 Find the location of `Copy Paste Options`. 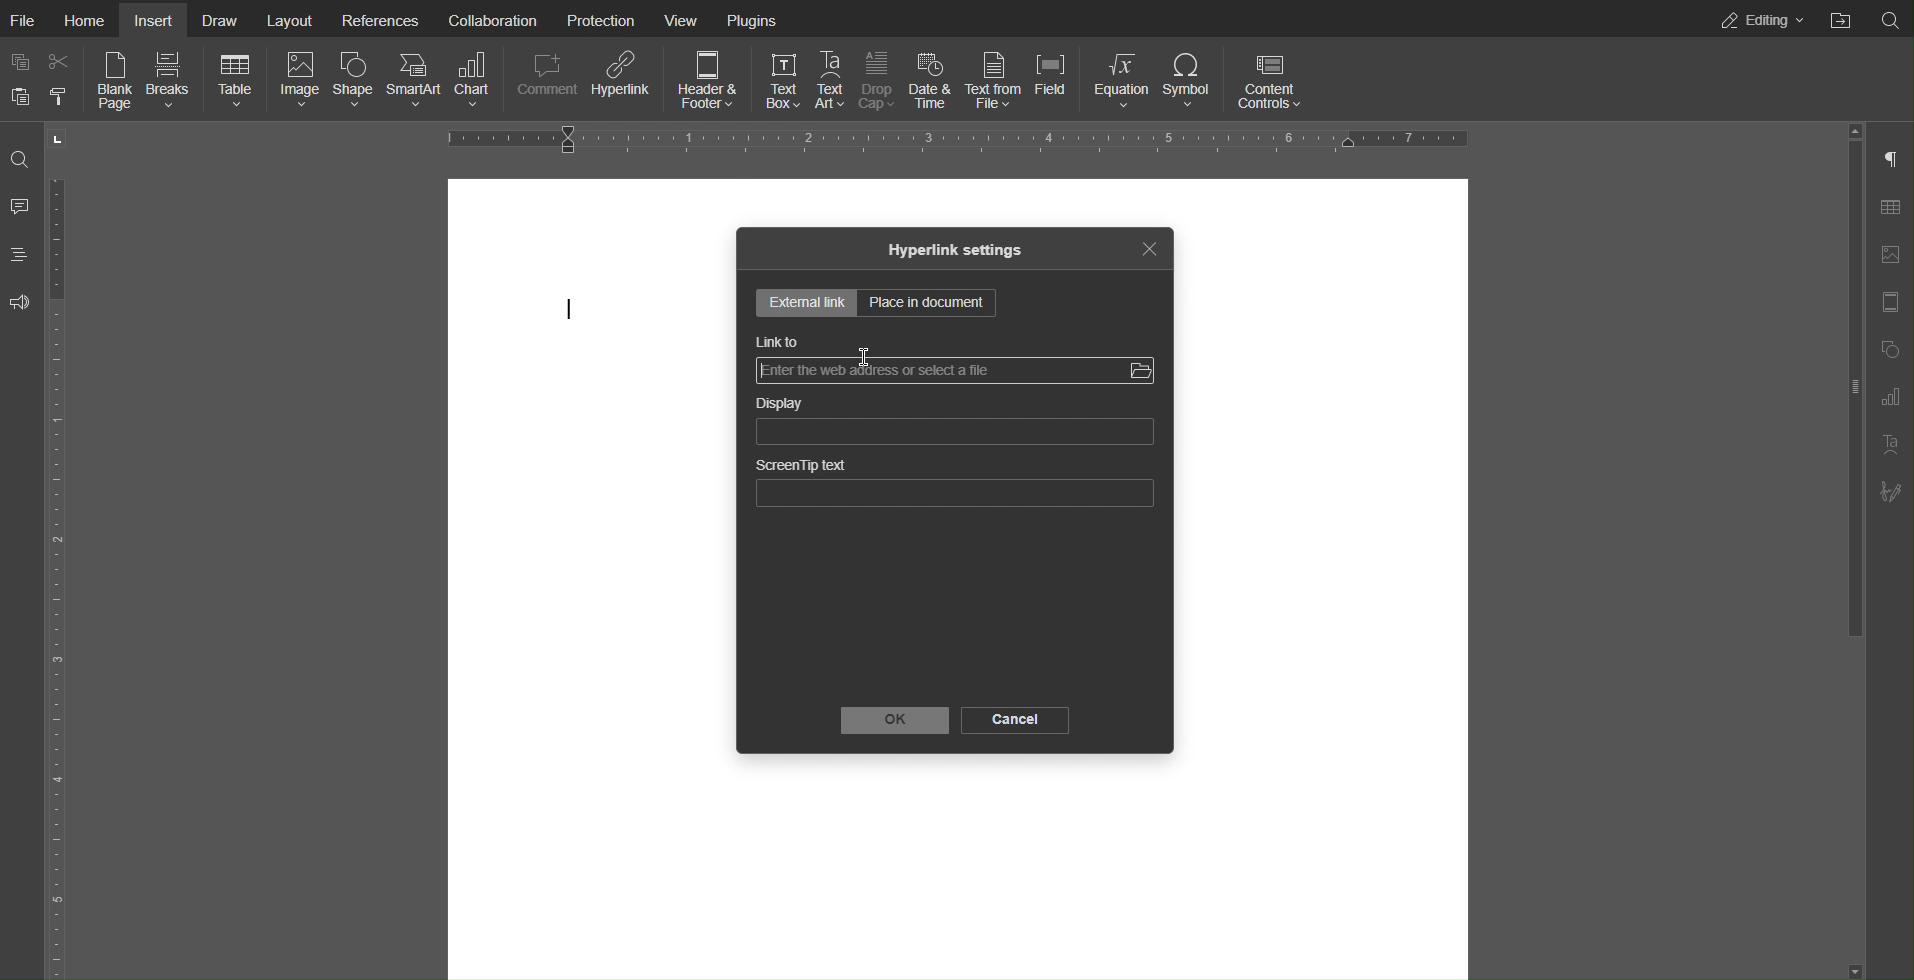

Copy Paste Options is located at coordinates (38, 80).